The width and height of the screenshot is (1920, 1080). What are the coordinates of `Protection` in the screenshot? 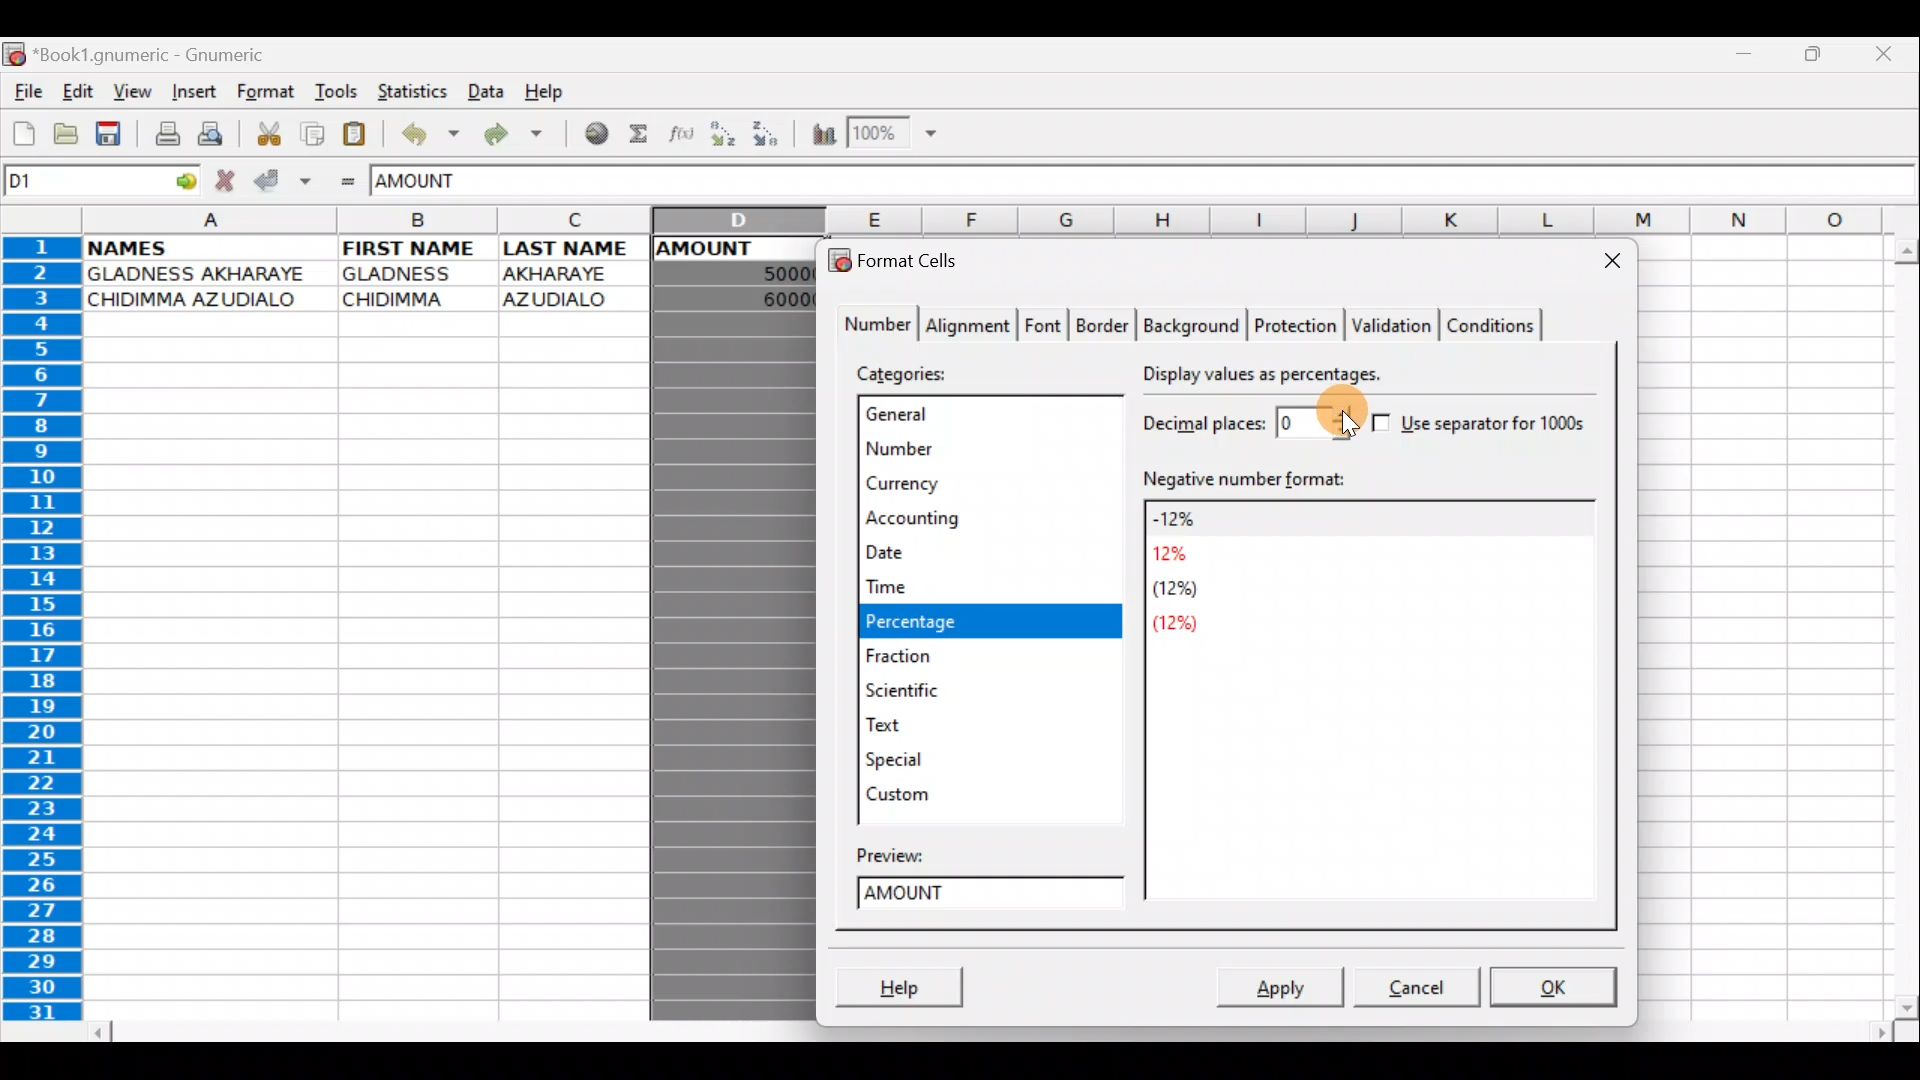 It's located at (1294, 324).